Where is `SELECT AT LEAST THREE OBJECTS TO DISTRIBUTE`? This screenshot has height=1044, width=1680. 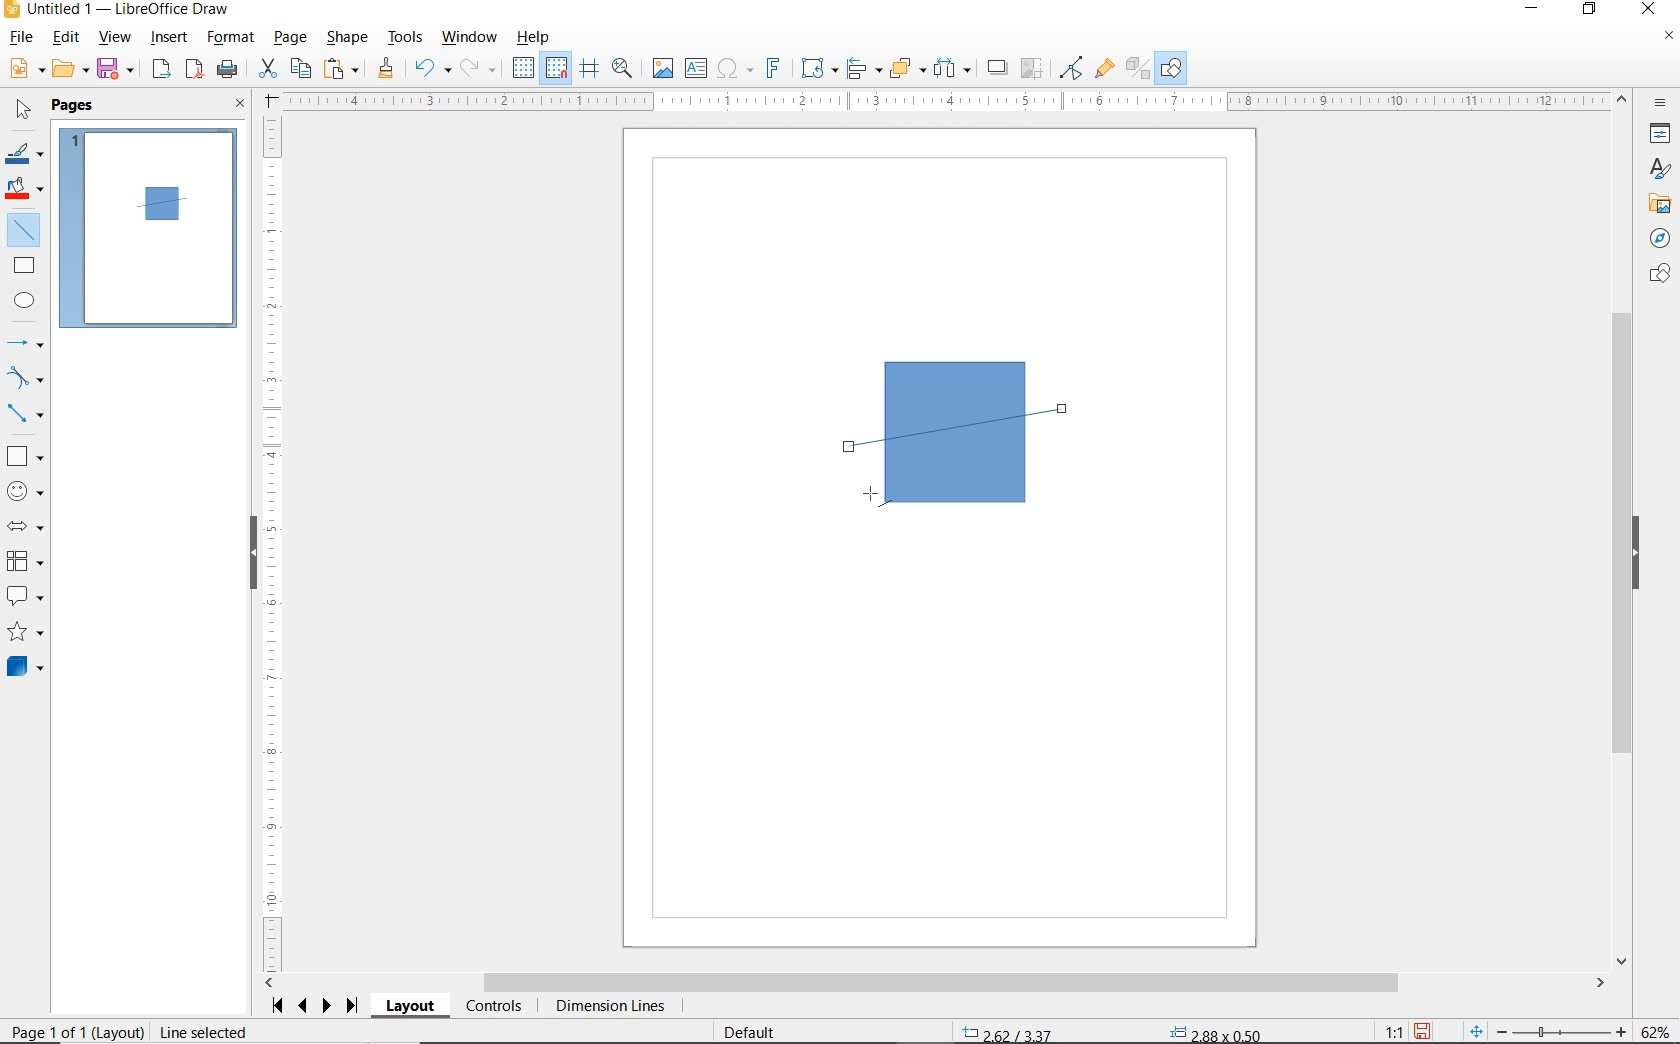 SELECT AT LEAST THREE OBJECTS TO DISTRIBUTE is located at coordinates (953, 68).